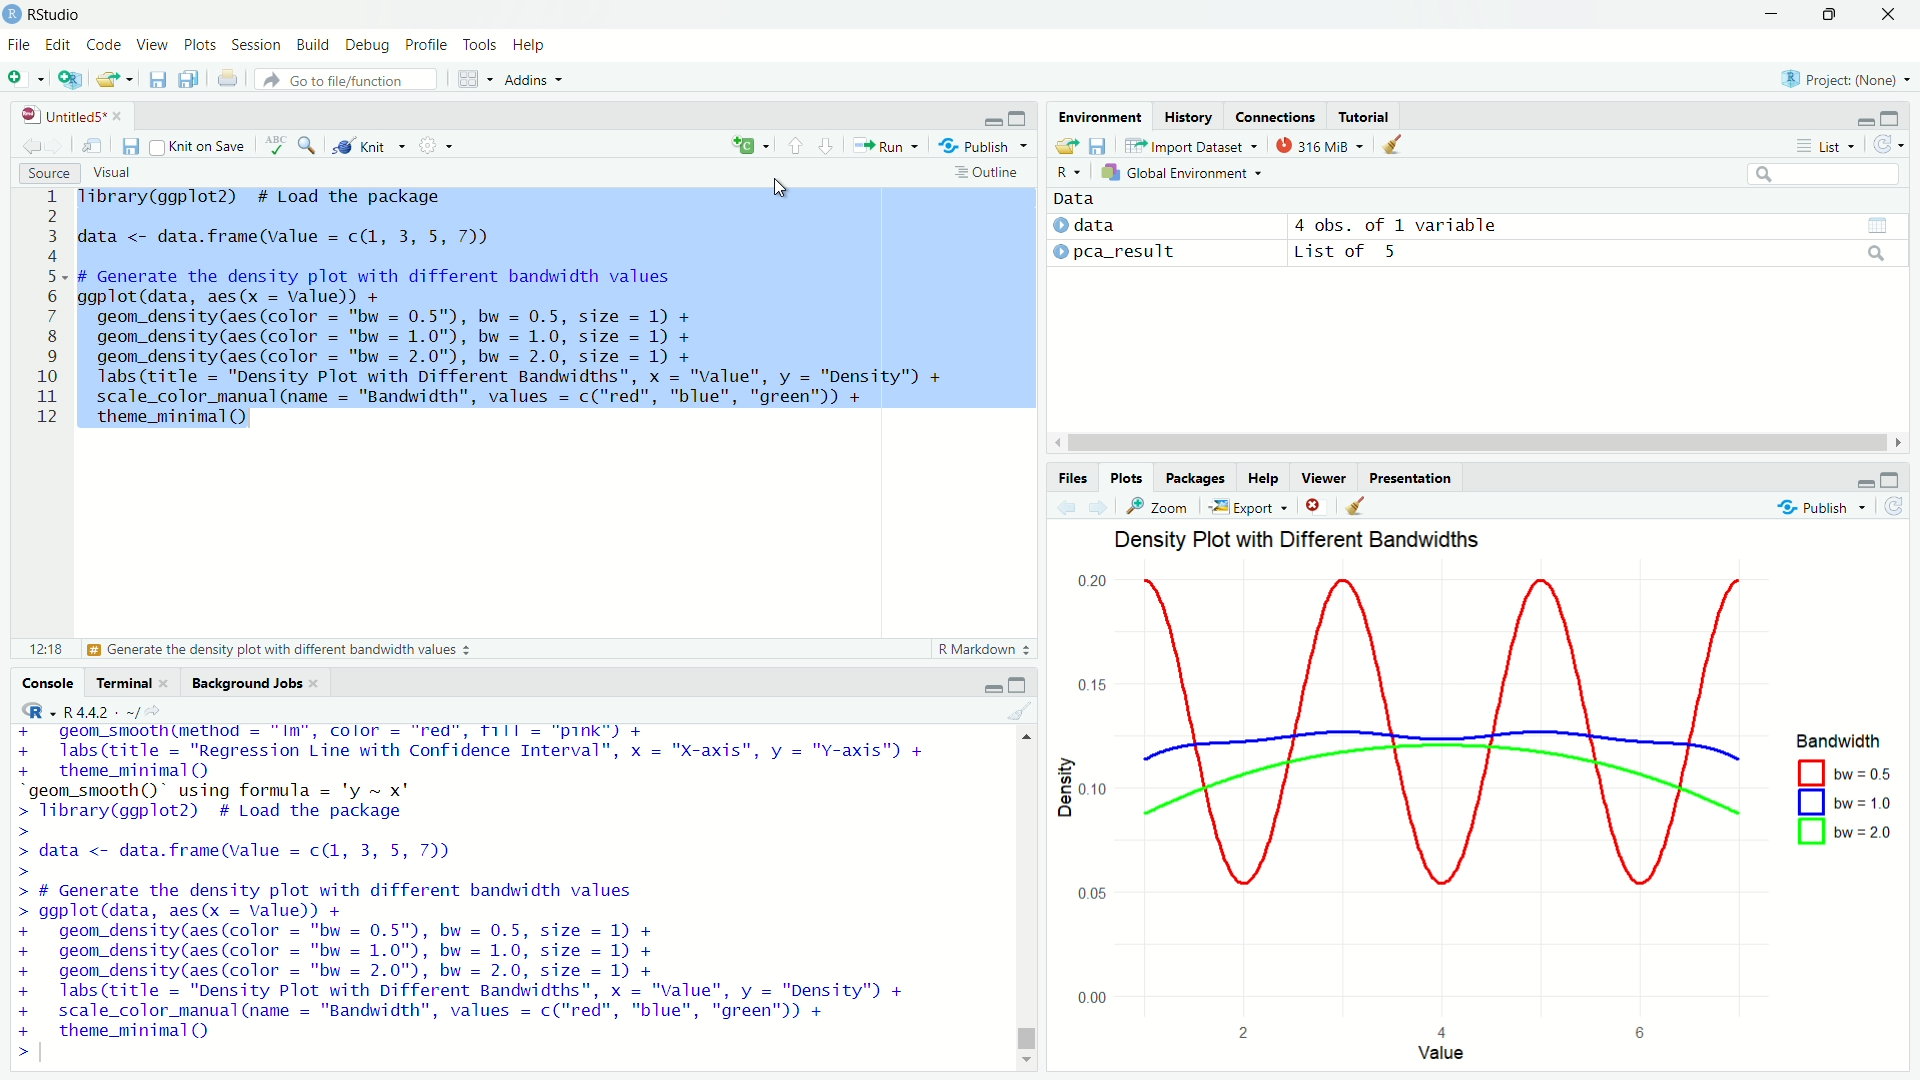 The width and height of the screenshot is (1920, 1080). I want to click on Density, so click(1063, 788).